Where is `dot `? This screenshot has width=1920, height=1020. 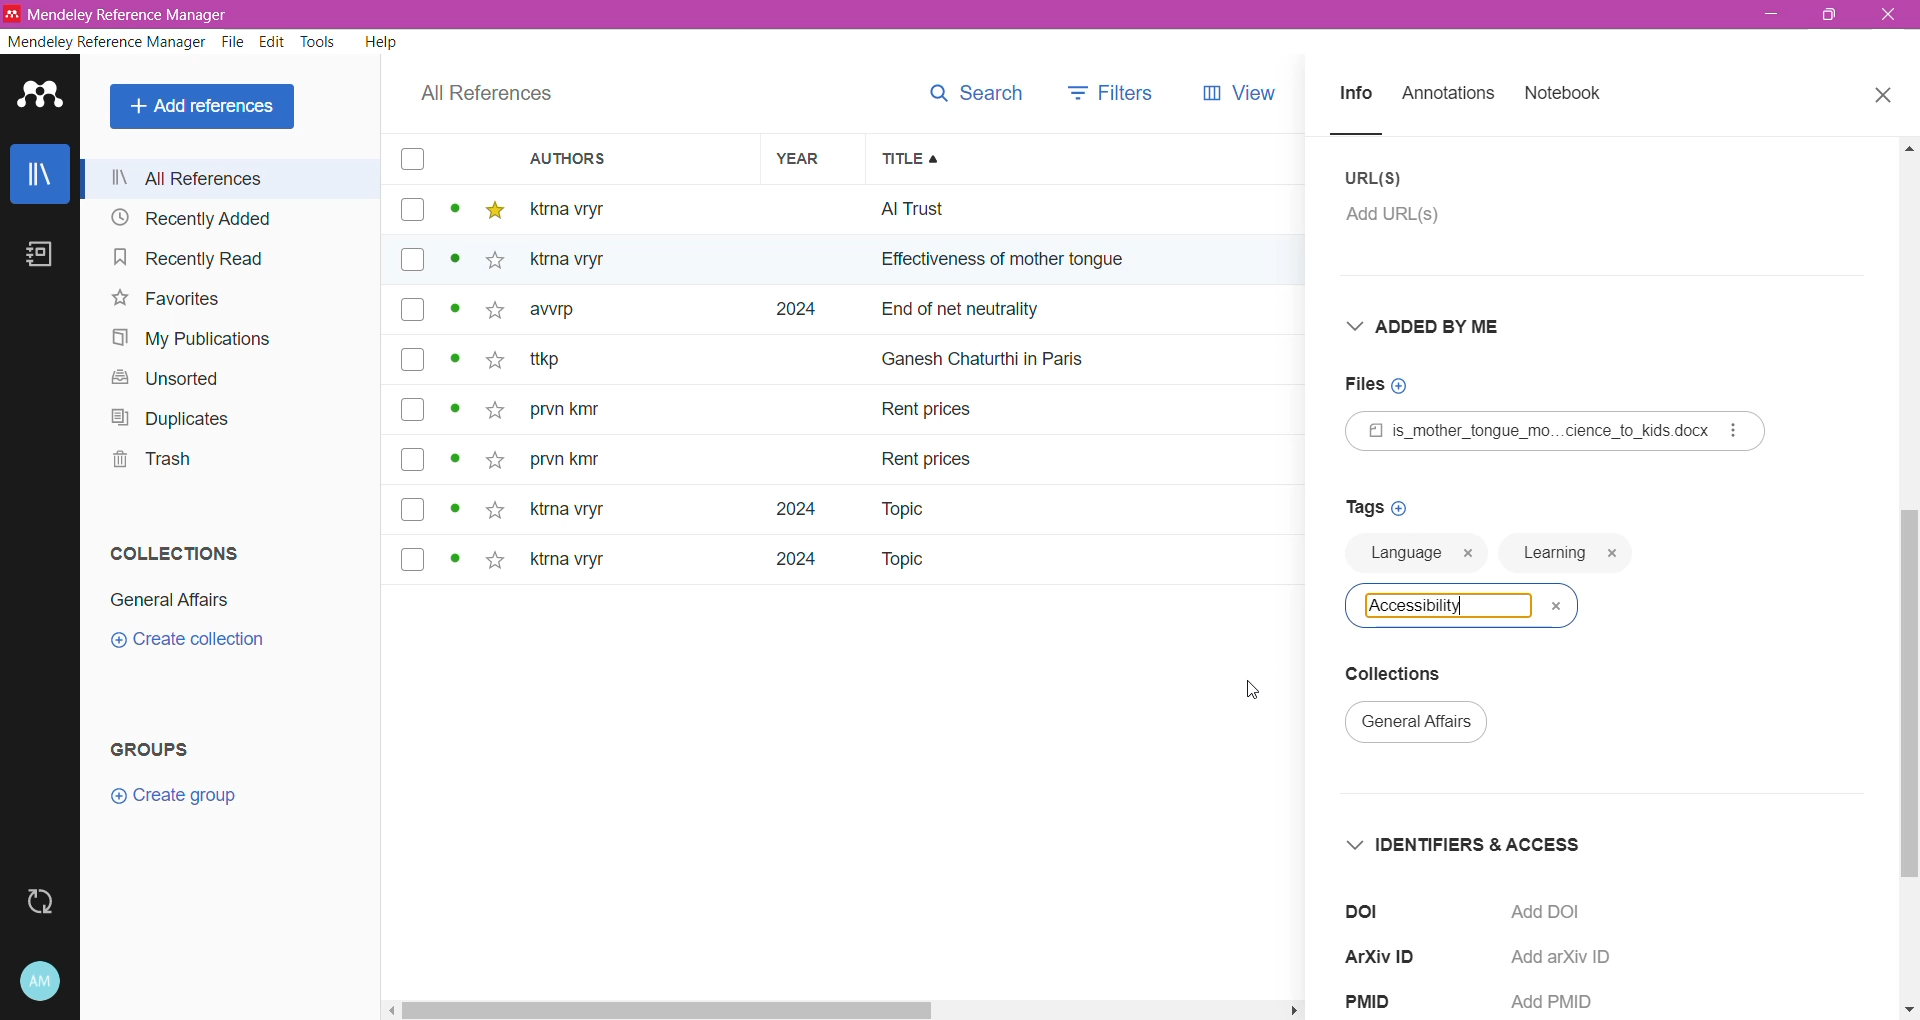
dot  is located at coordinates (449, 562).